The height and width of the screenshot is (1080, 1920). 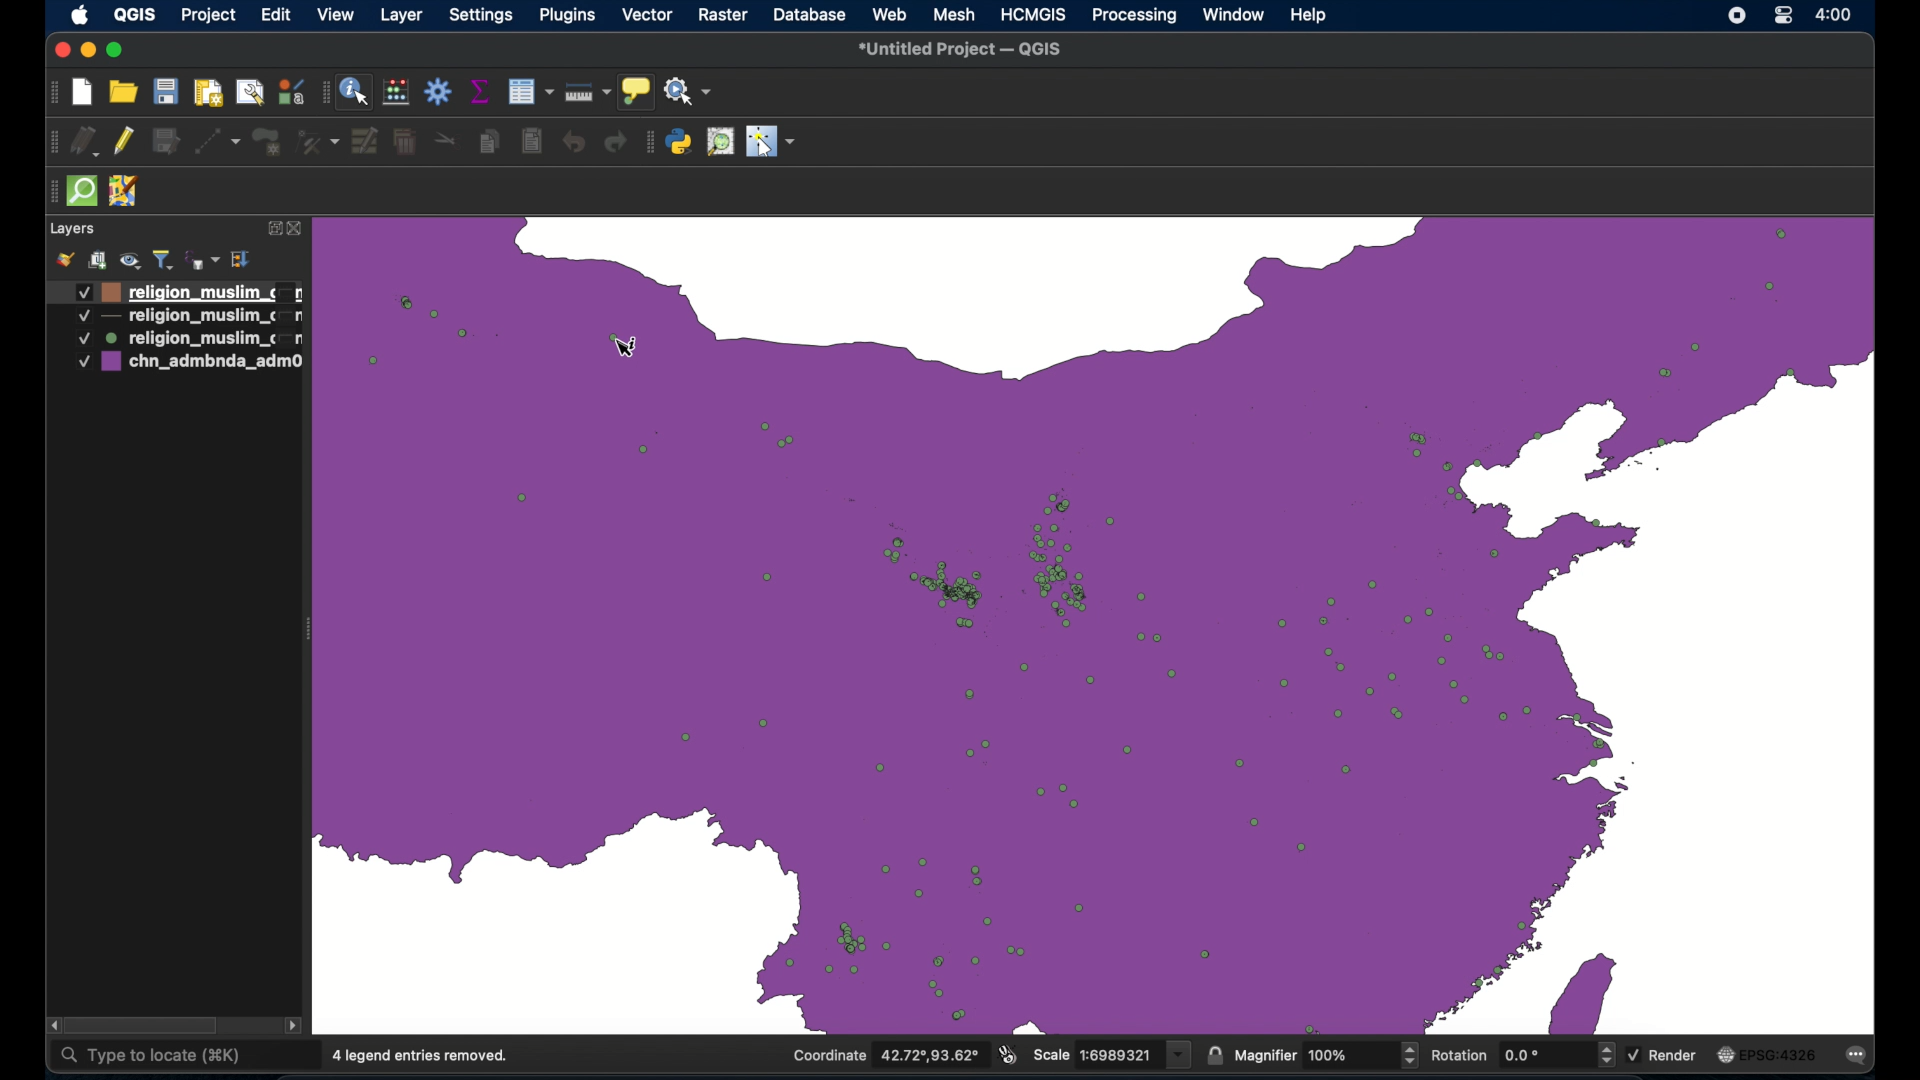 What do you see at coordinates (87, 142) in the screenshot?
I see `current edits` at bounding box center [87, 142].